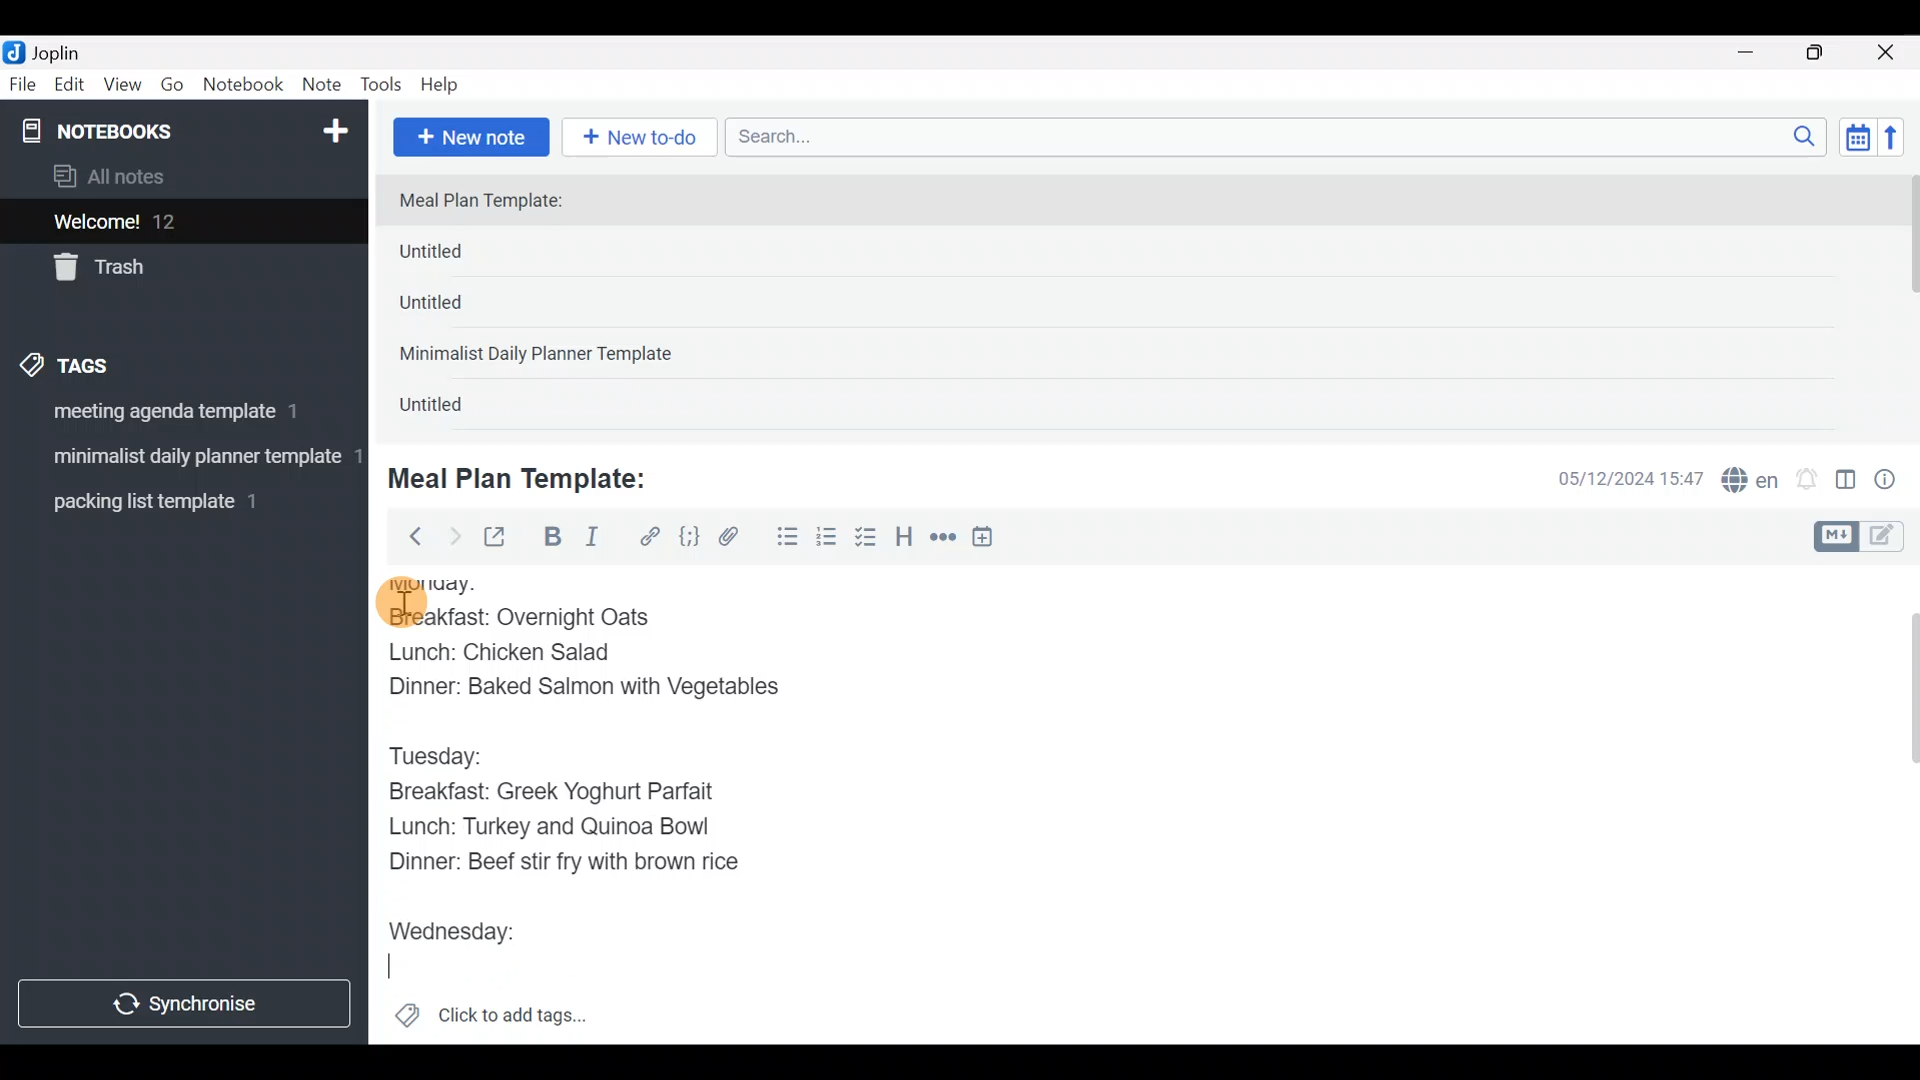 The height and width of the screenshot is (1080, 1920). Describe the element at coordinates (1864, 534) in the screenshot. I see `Toggle editors` at that location.